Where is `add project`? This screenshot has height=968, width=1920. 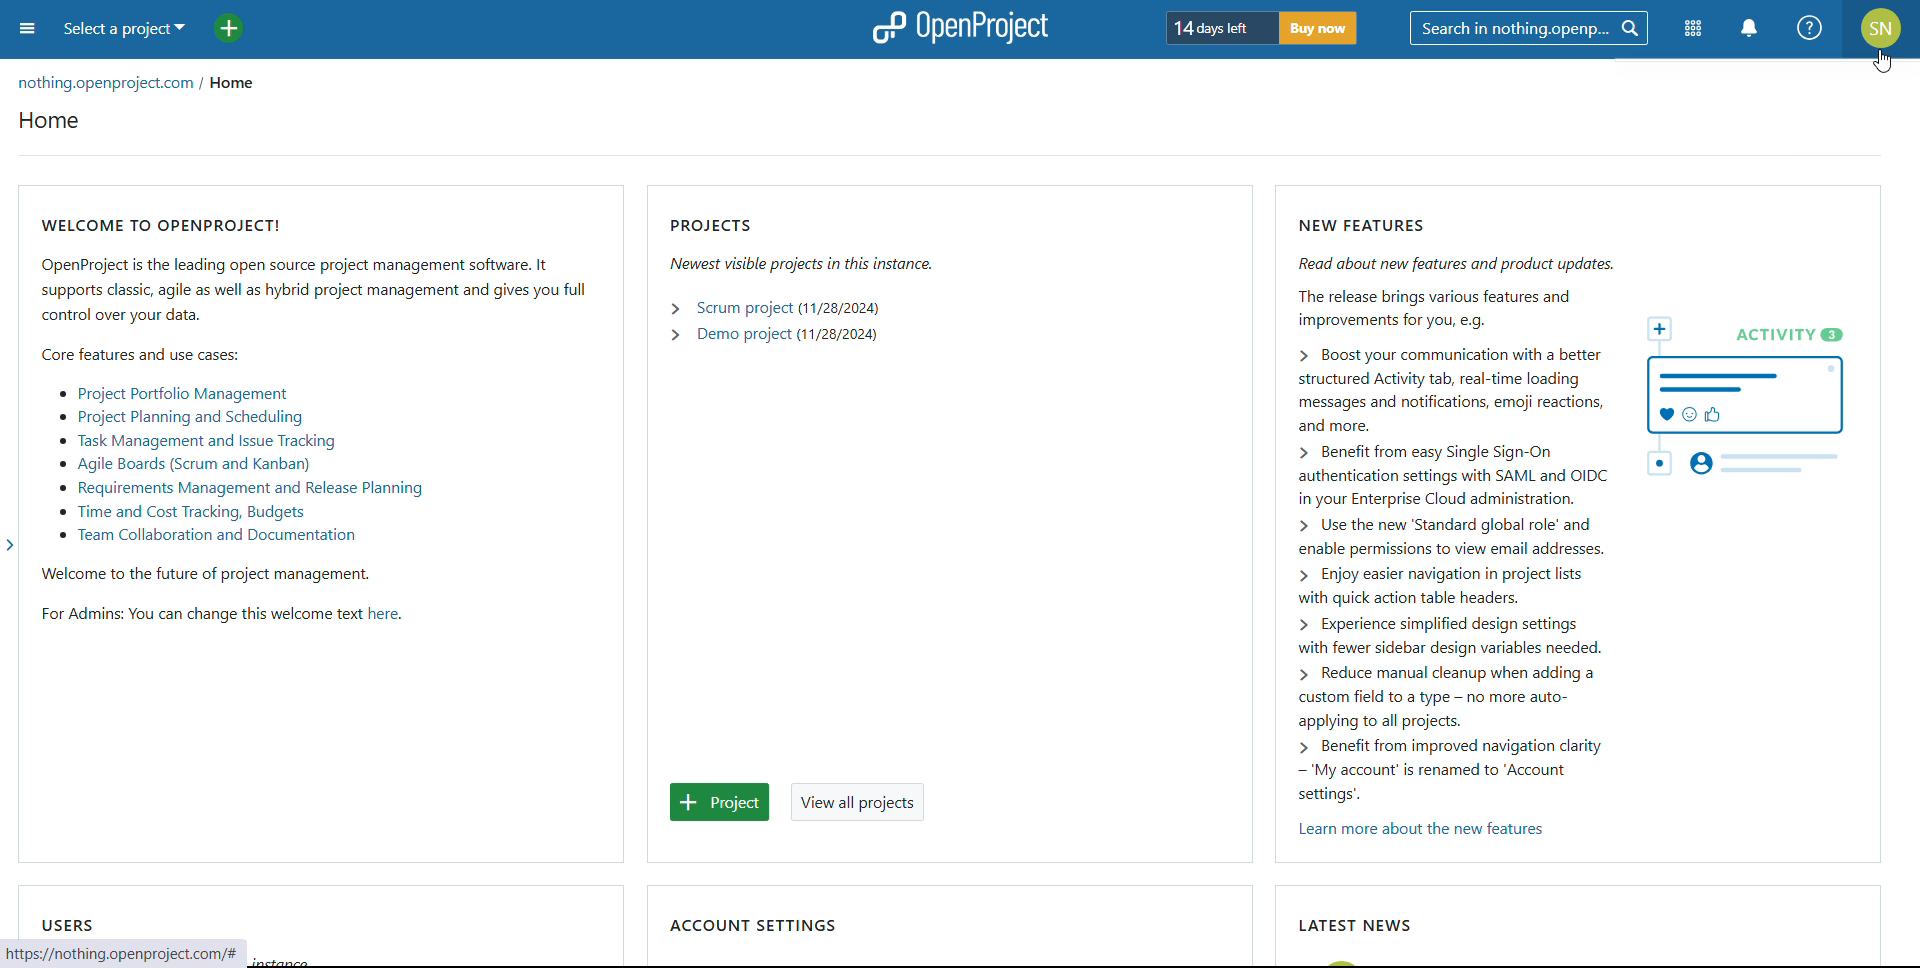
add project is located at coordinates (720, 803).